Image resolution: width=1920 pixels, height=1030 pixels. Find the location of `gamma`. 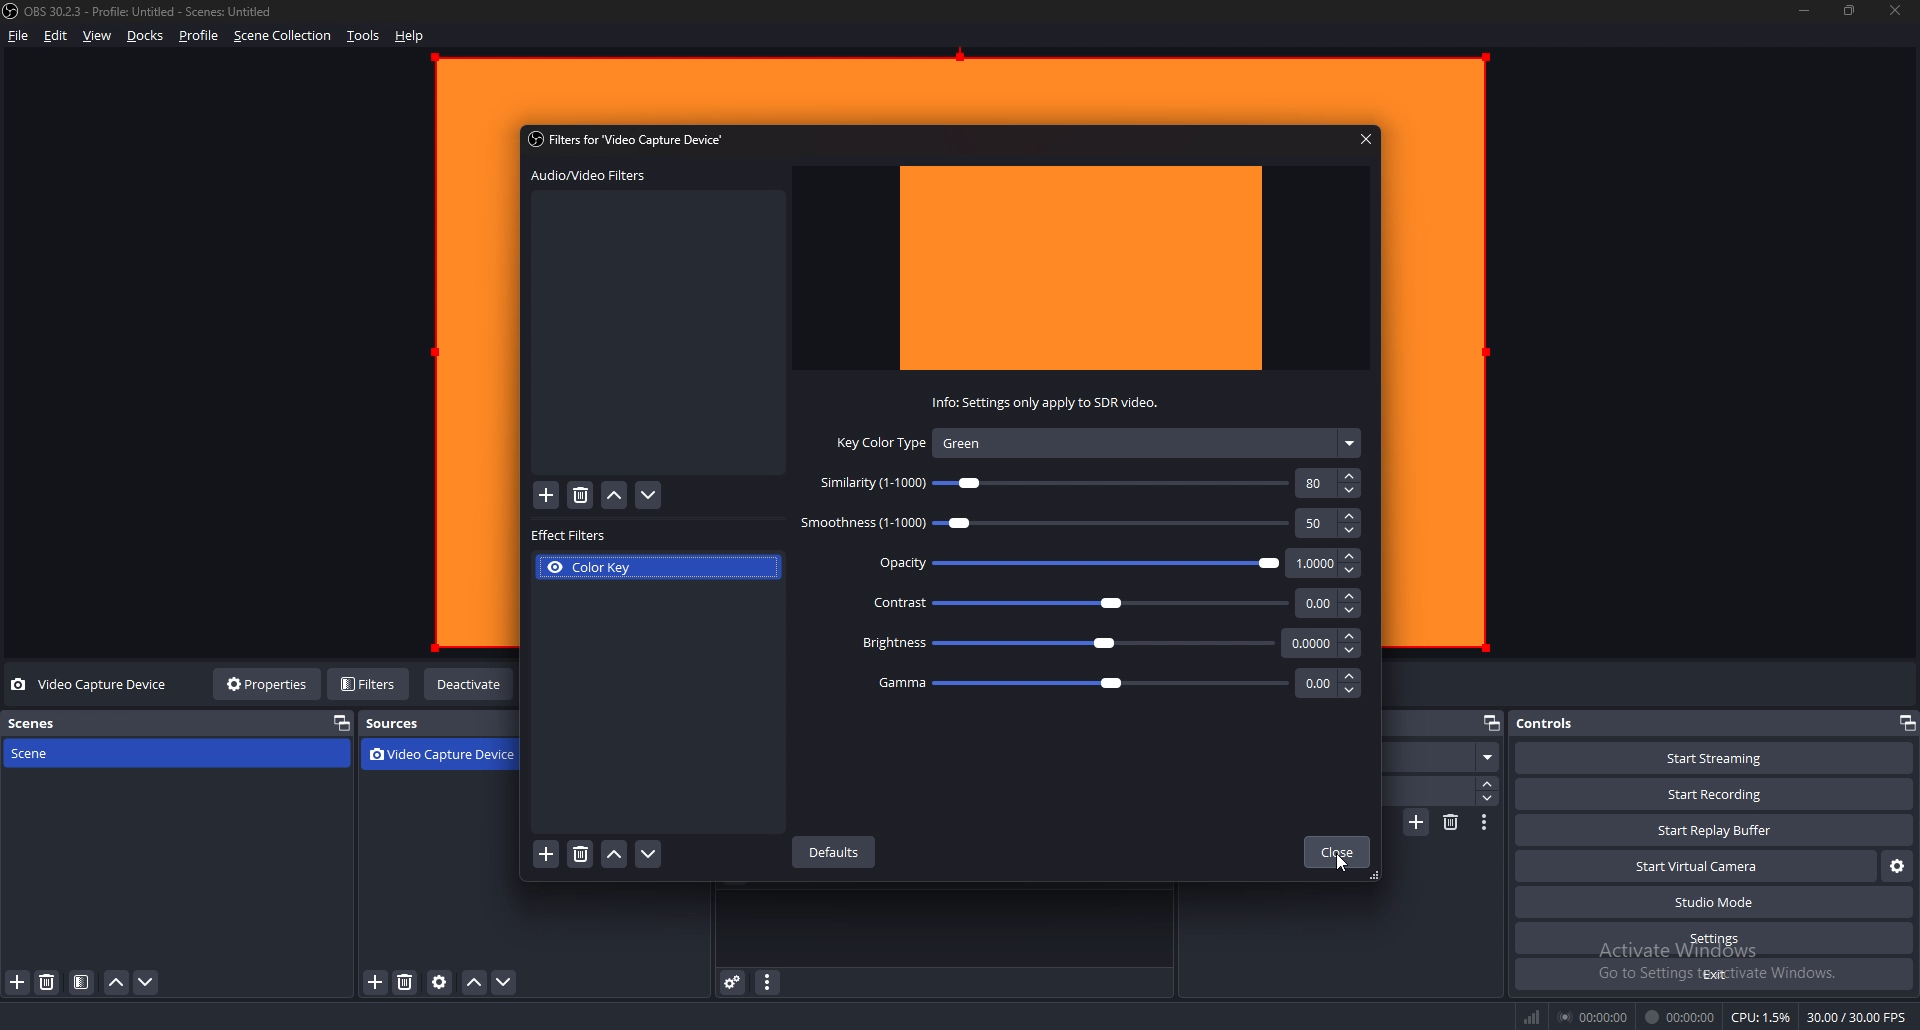

gamma is located at coordinates (1114, 681).